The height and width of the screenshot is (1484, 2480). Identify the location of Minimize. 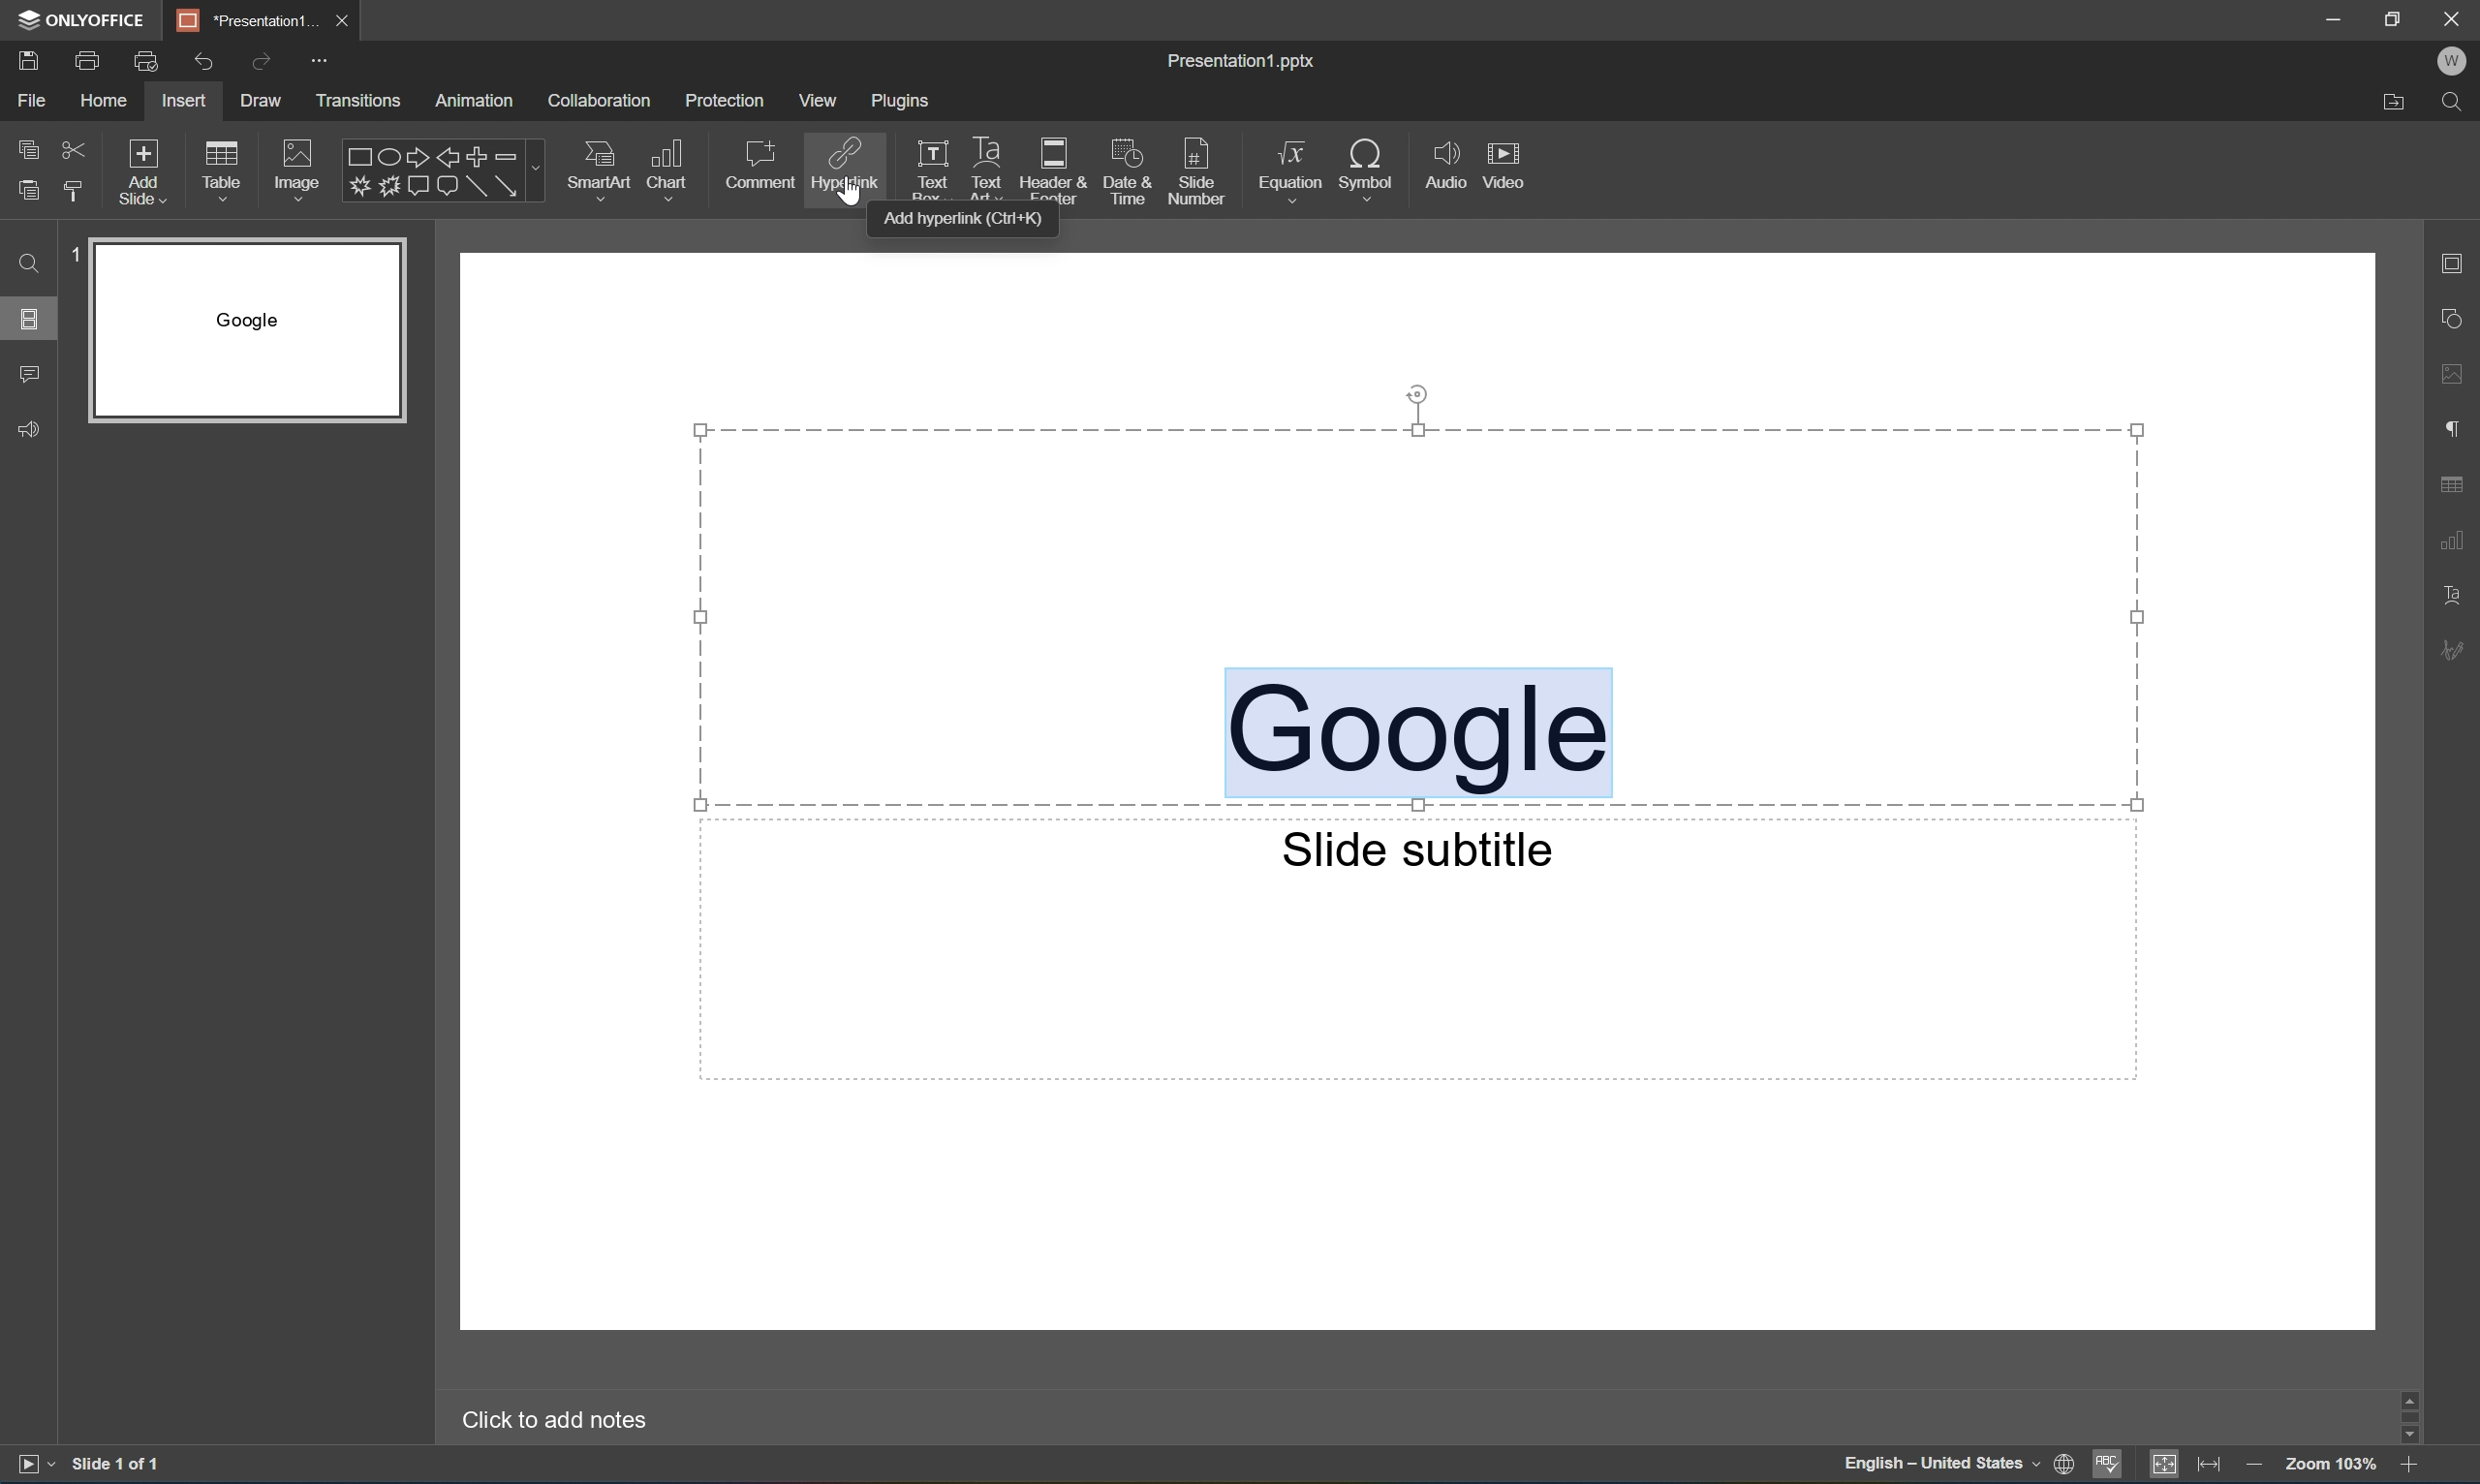
(2336, 15).